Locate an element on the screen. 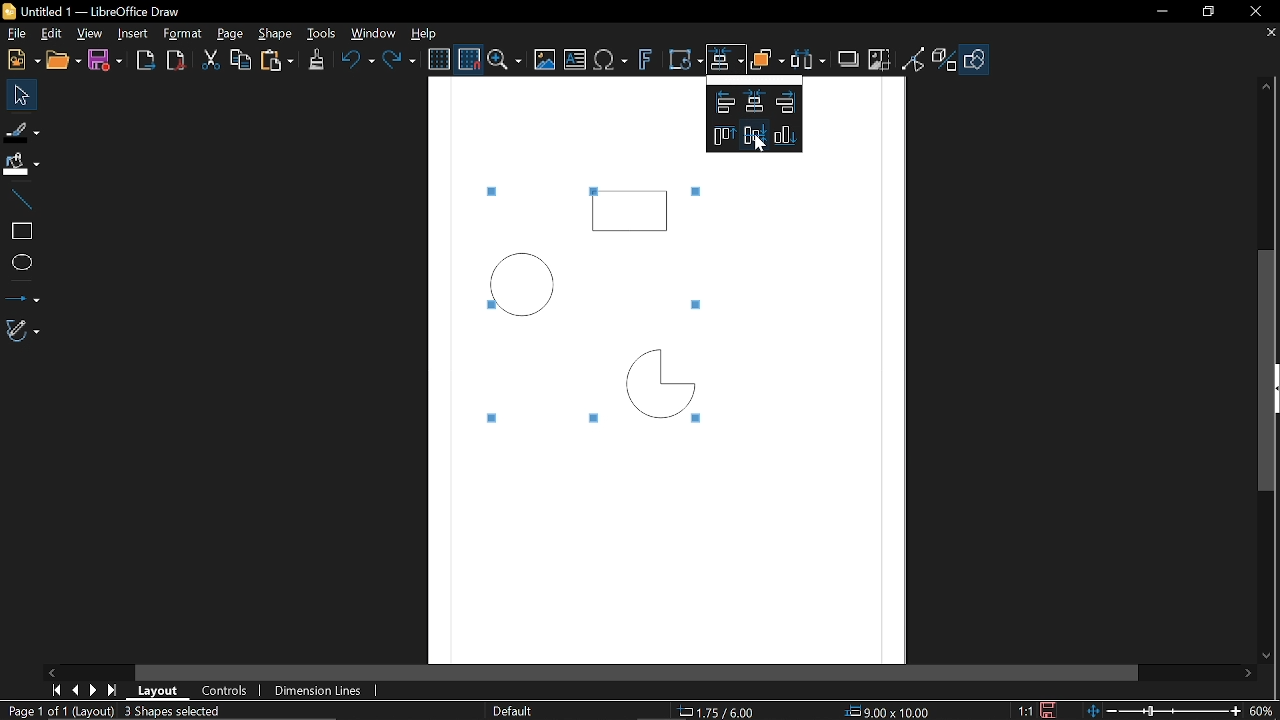 This screenshot has height=720, width=1280. Horizontal scrollbar is located at coordinates (638, 672).